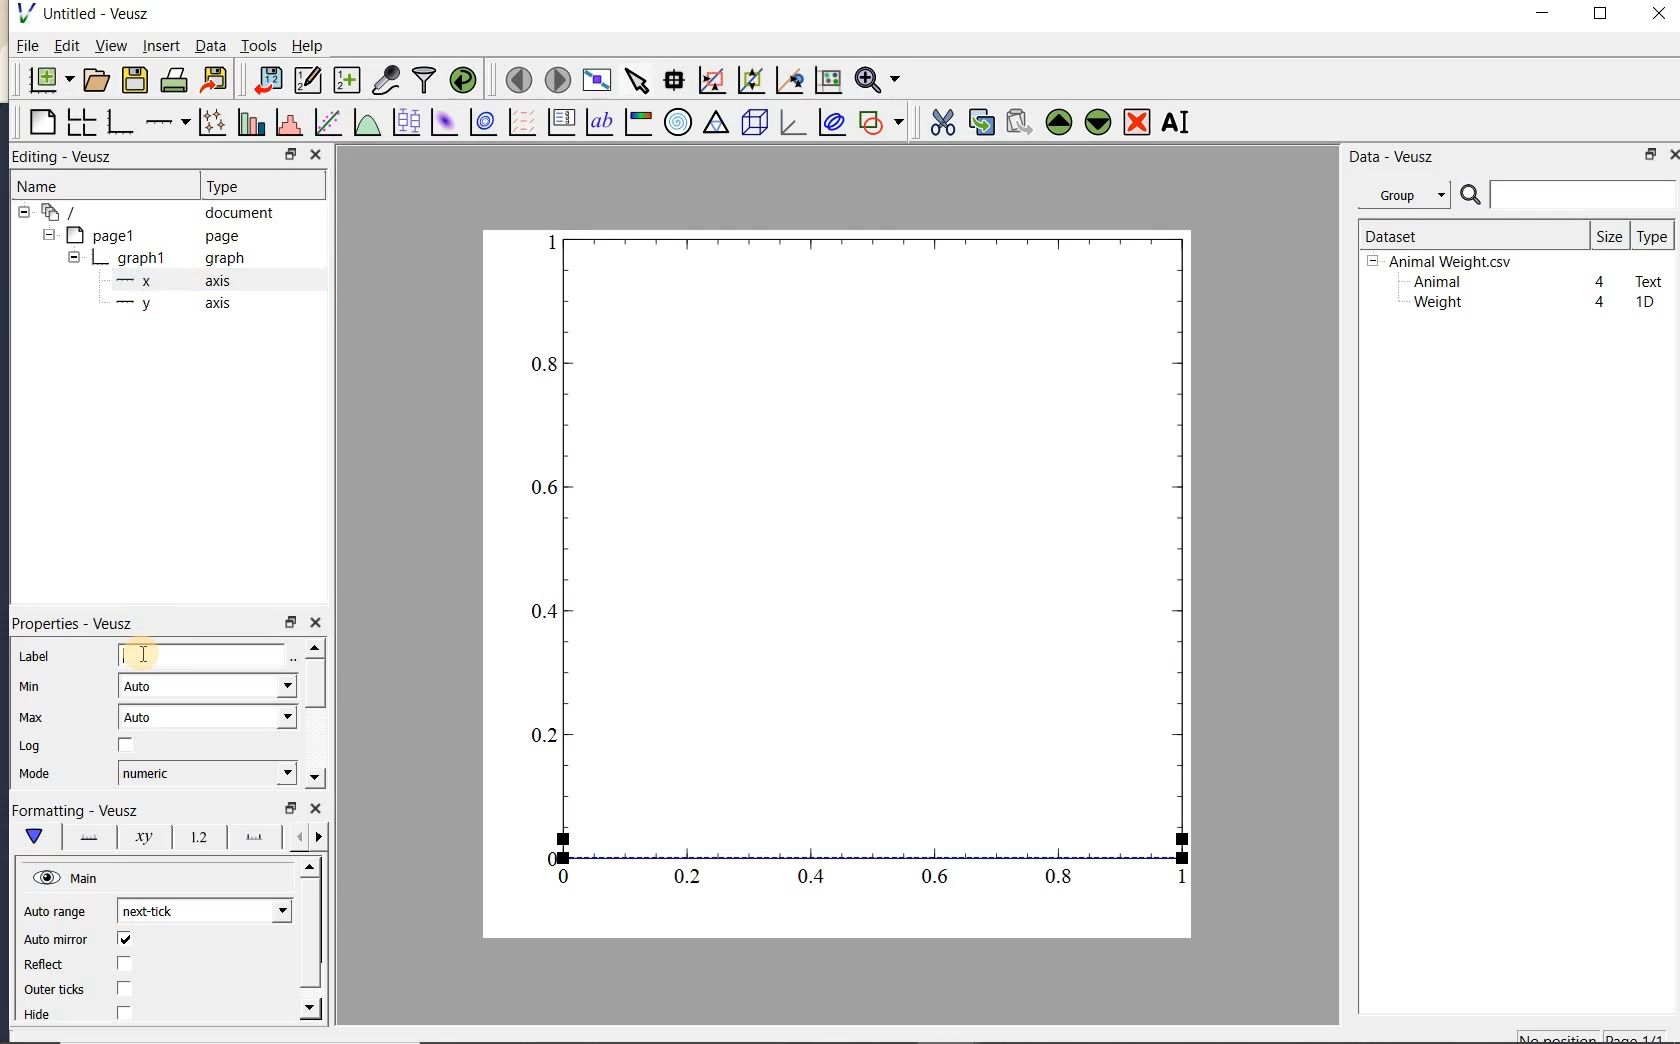  Describe the element at coordinates (790, 81) in the screenshot. I see `click to recenter graph axes` at that location.